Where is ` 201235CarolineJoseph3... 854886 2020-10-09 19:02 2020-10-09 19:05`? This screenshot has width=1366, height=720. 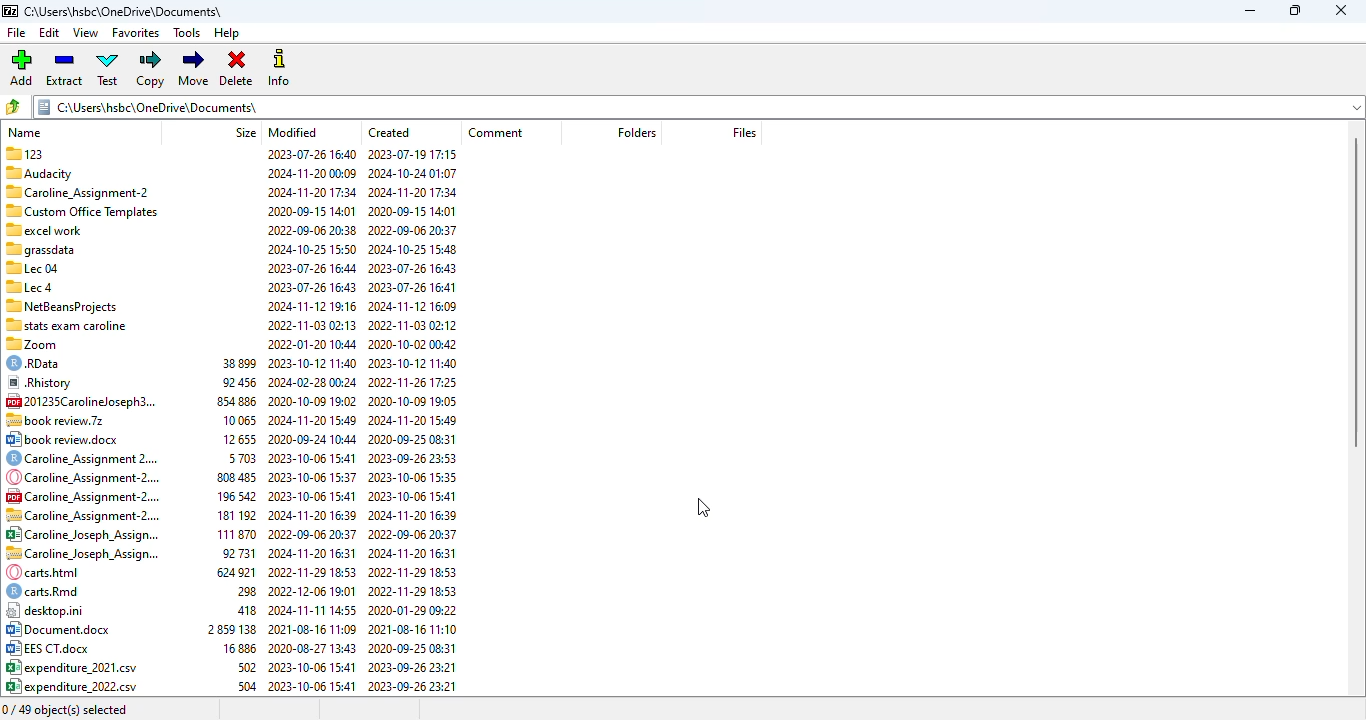
 201235CarolineJoseph3... 854886 2020-10-09 19:02 2020-10-09 19:05 is located at coordinates (232, 382).